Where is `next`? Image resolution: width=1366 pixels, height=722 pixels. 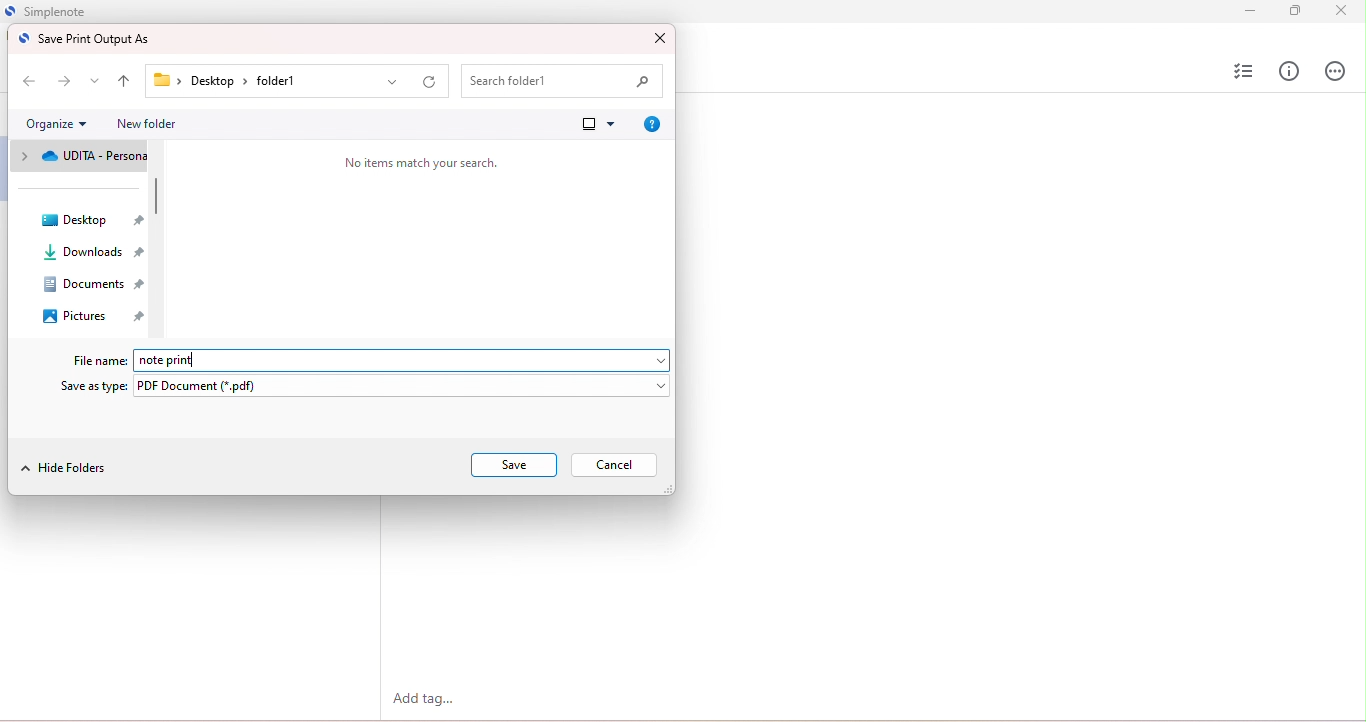
next is located at coordinates (66, 81).